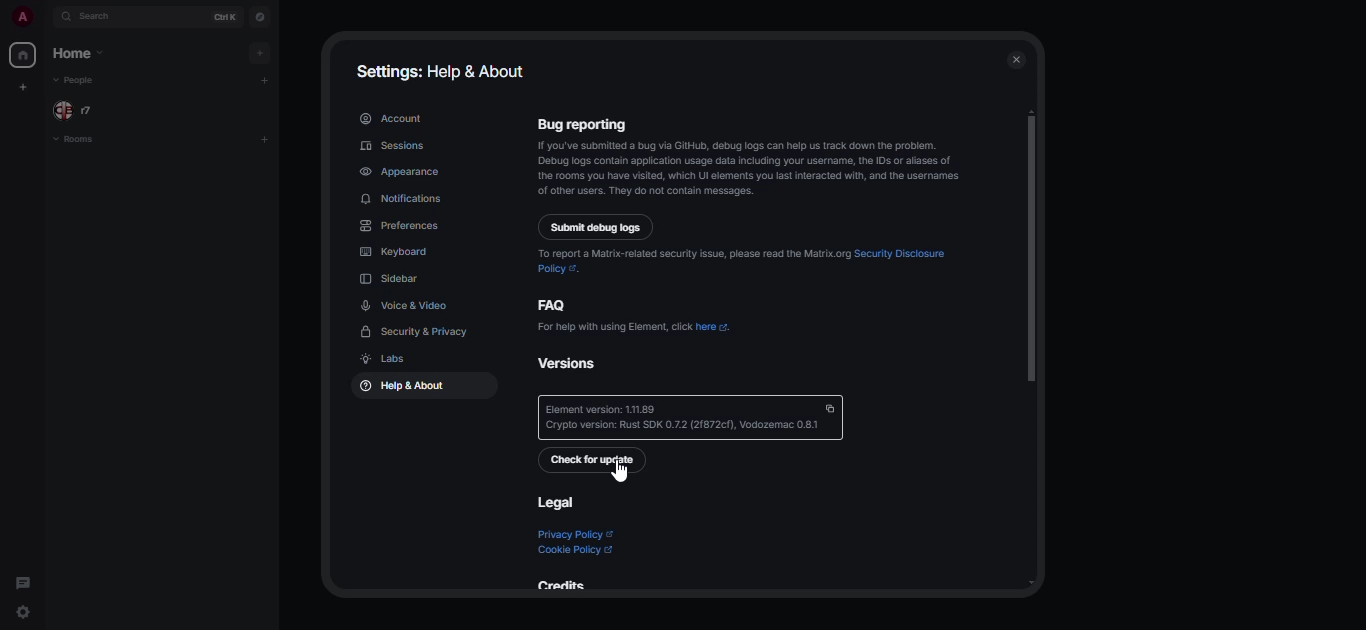 This screenshot has width=1366, height=630. Describe the element at coordinates (1032, 249) in the screenshot. I see `scroll bar` at that location.